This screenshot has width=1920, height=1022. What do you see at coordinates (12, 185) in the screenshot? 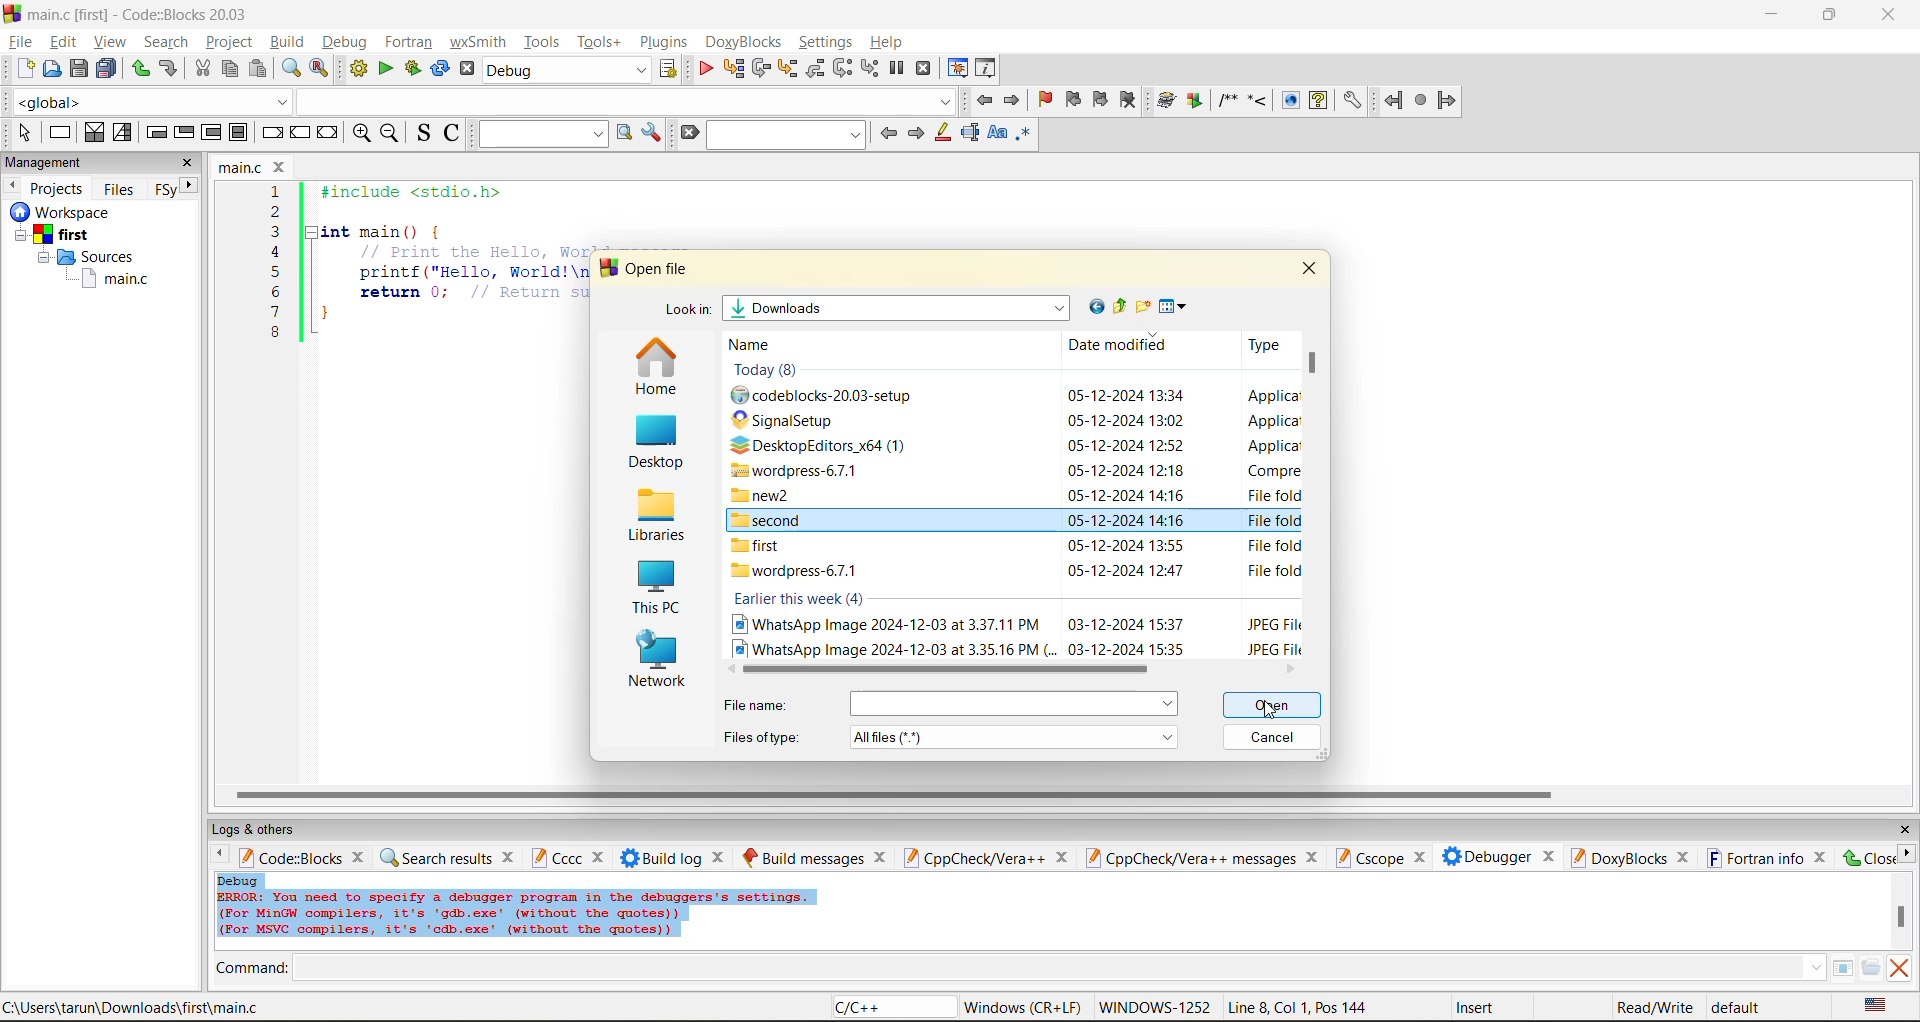
I see `previous` at bounding box center [12, 185].